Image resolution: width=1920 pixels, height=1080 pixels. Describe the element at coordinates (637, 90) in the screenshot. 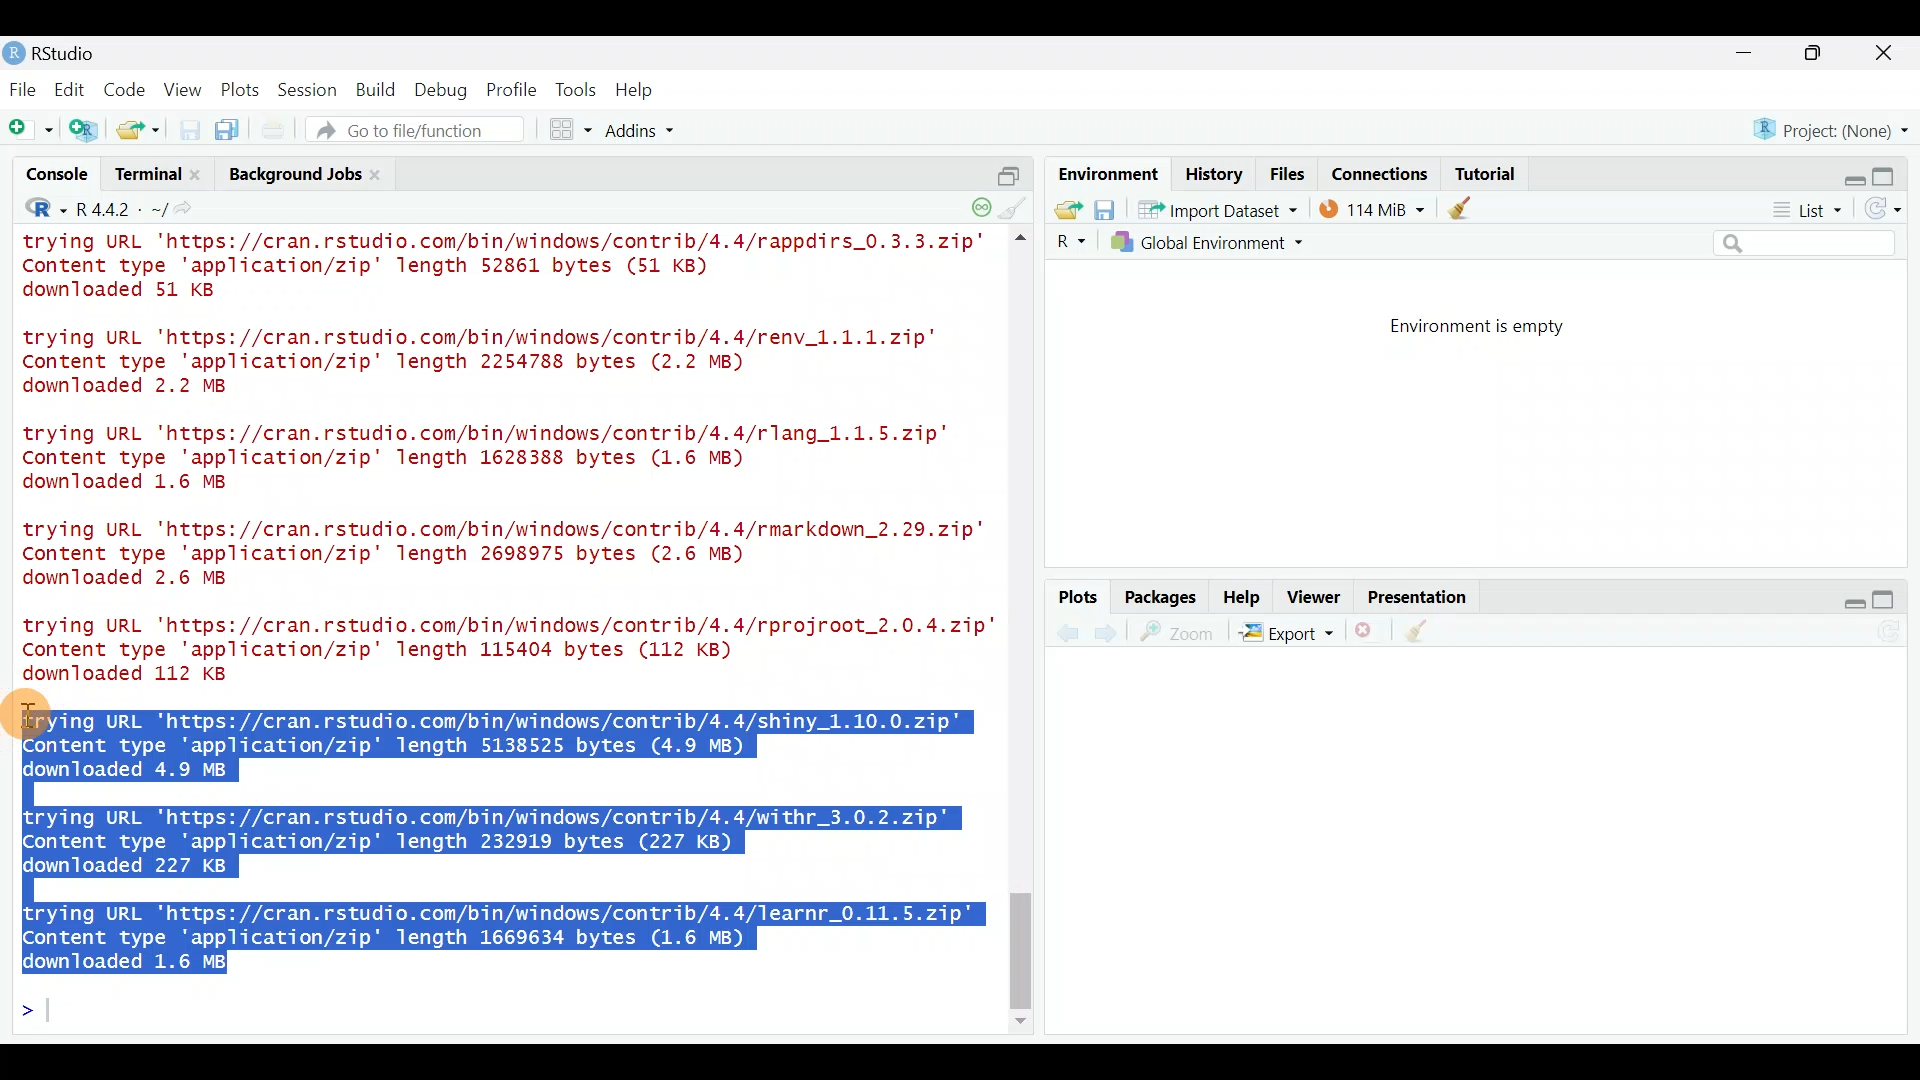

I see `Help` at that location.